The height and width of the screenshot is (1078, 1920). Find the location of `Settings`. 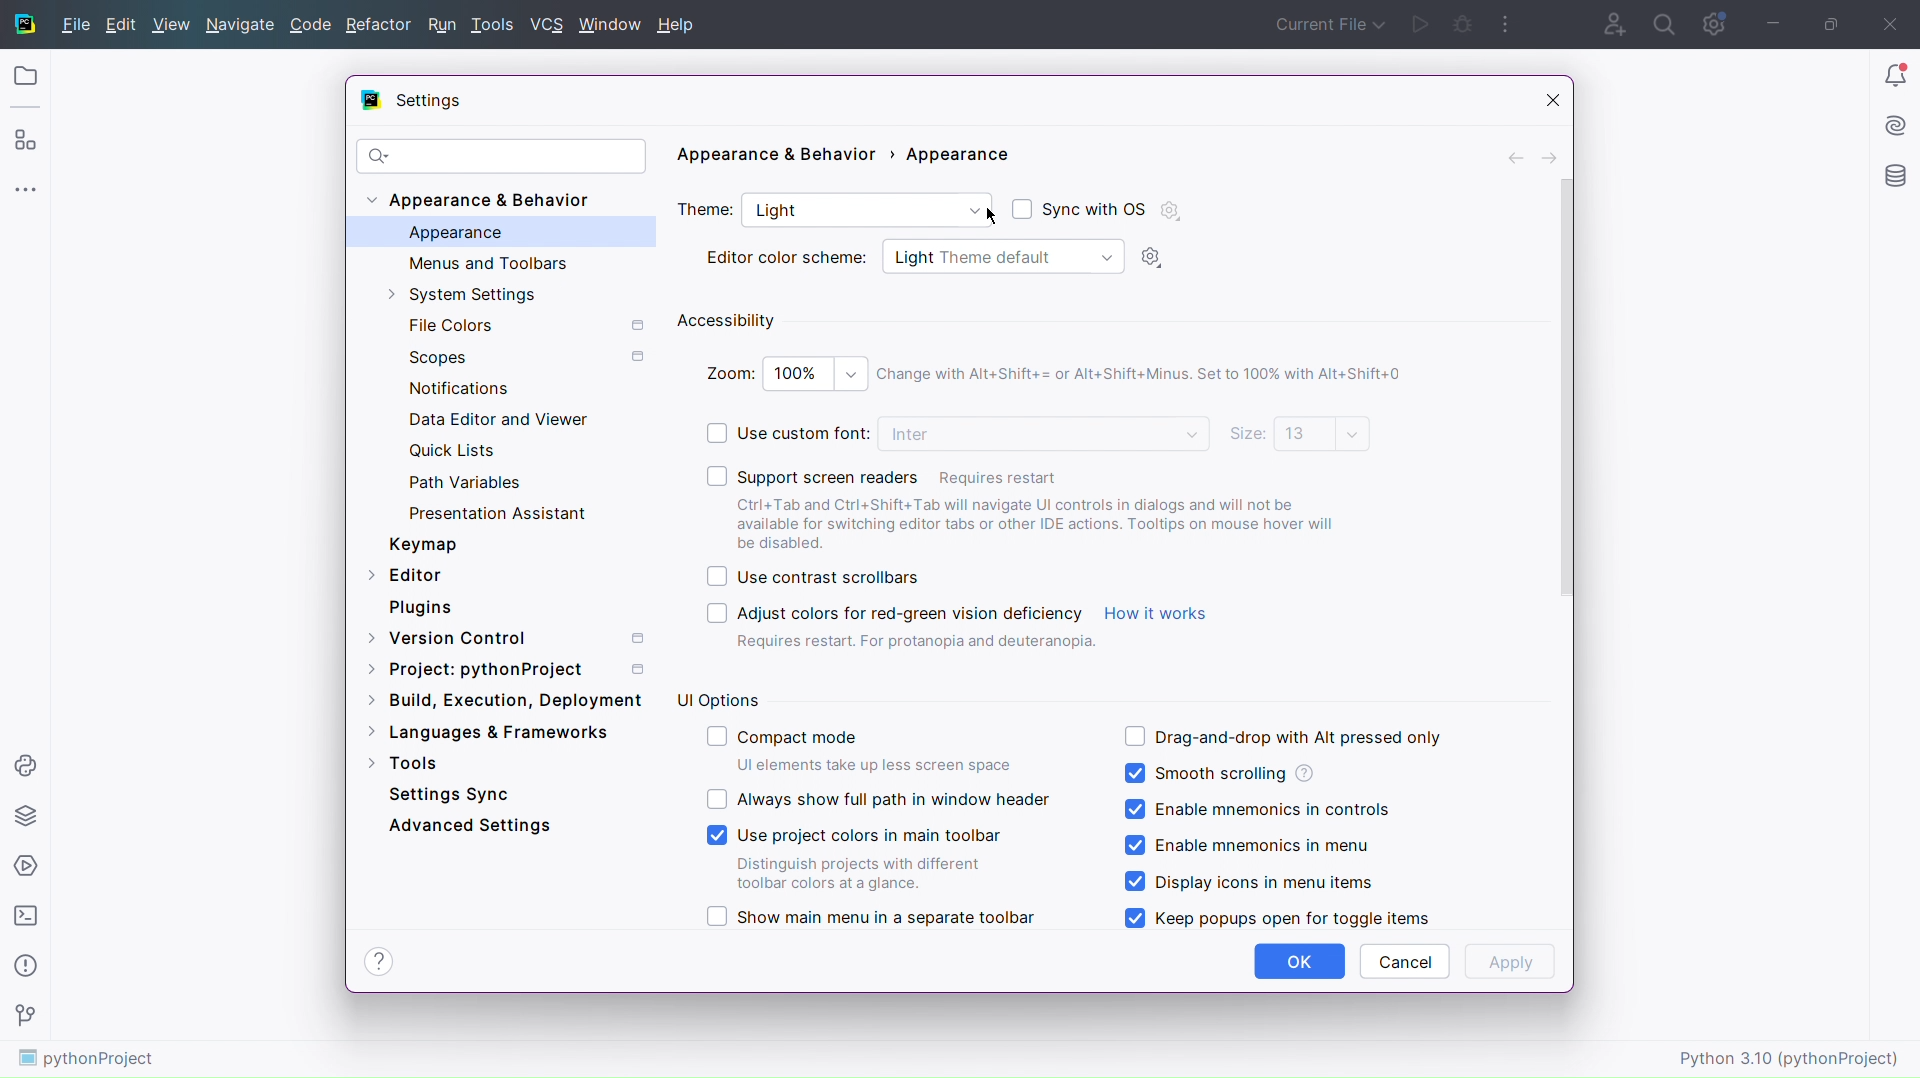

Settings is located at coordinates (426, 101).